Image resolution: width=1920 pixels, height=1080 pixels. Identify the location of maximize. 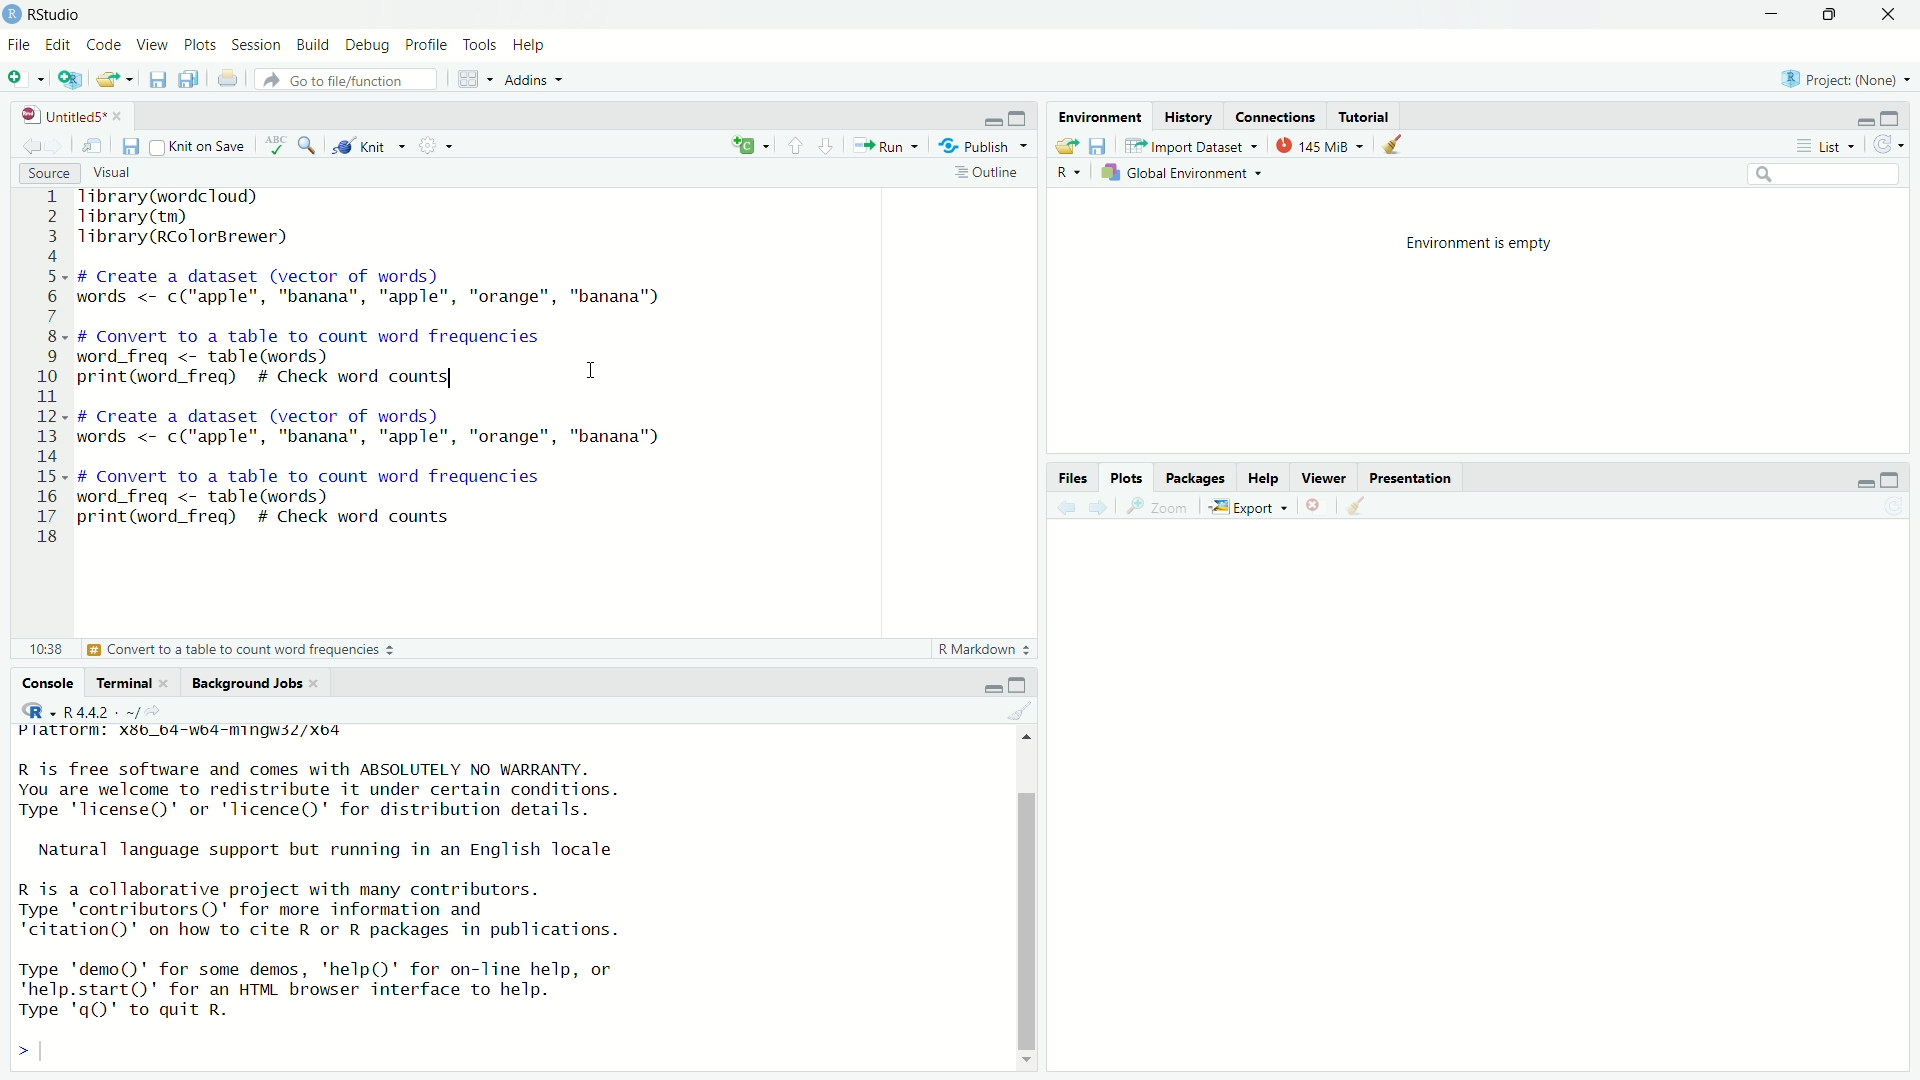
(1894, 120).